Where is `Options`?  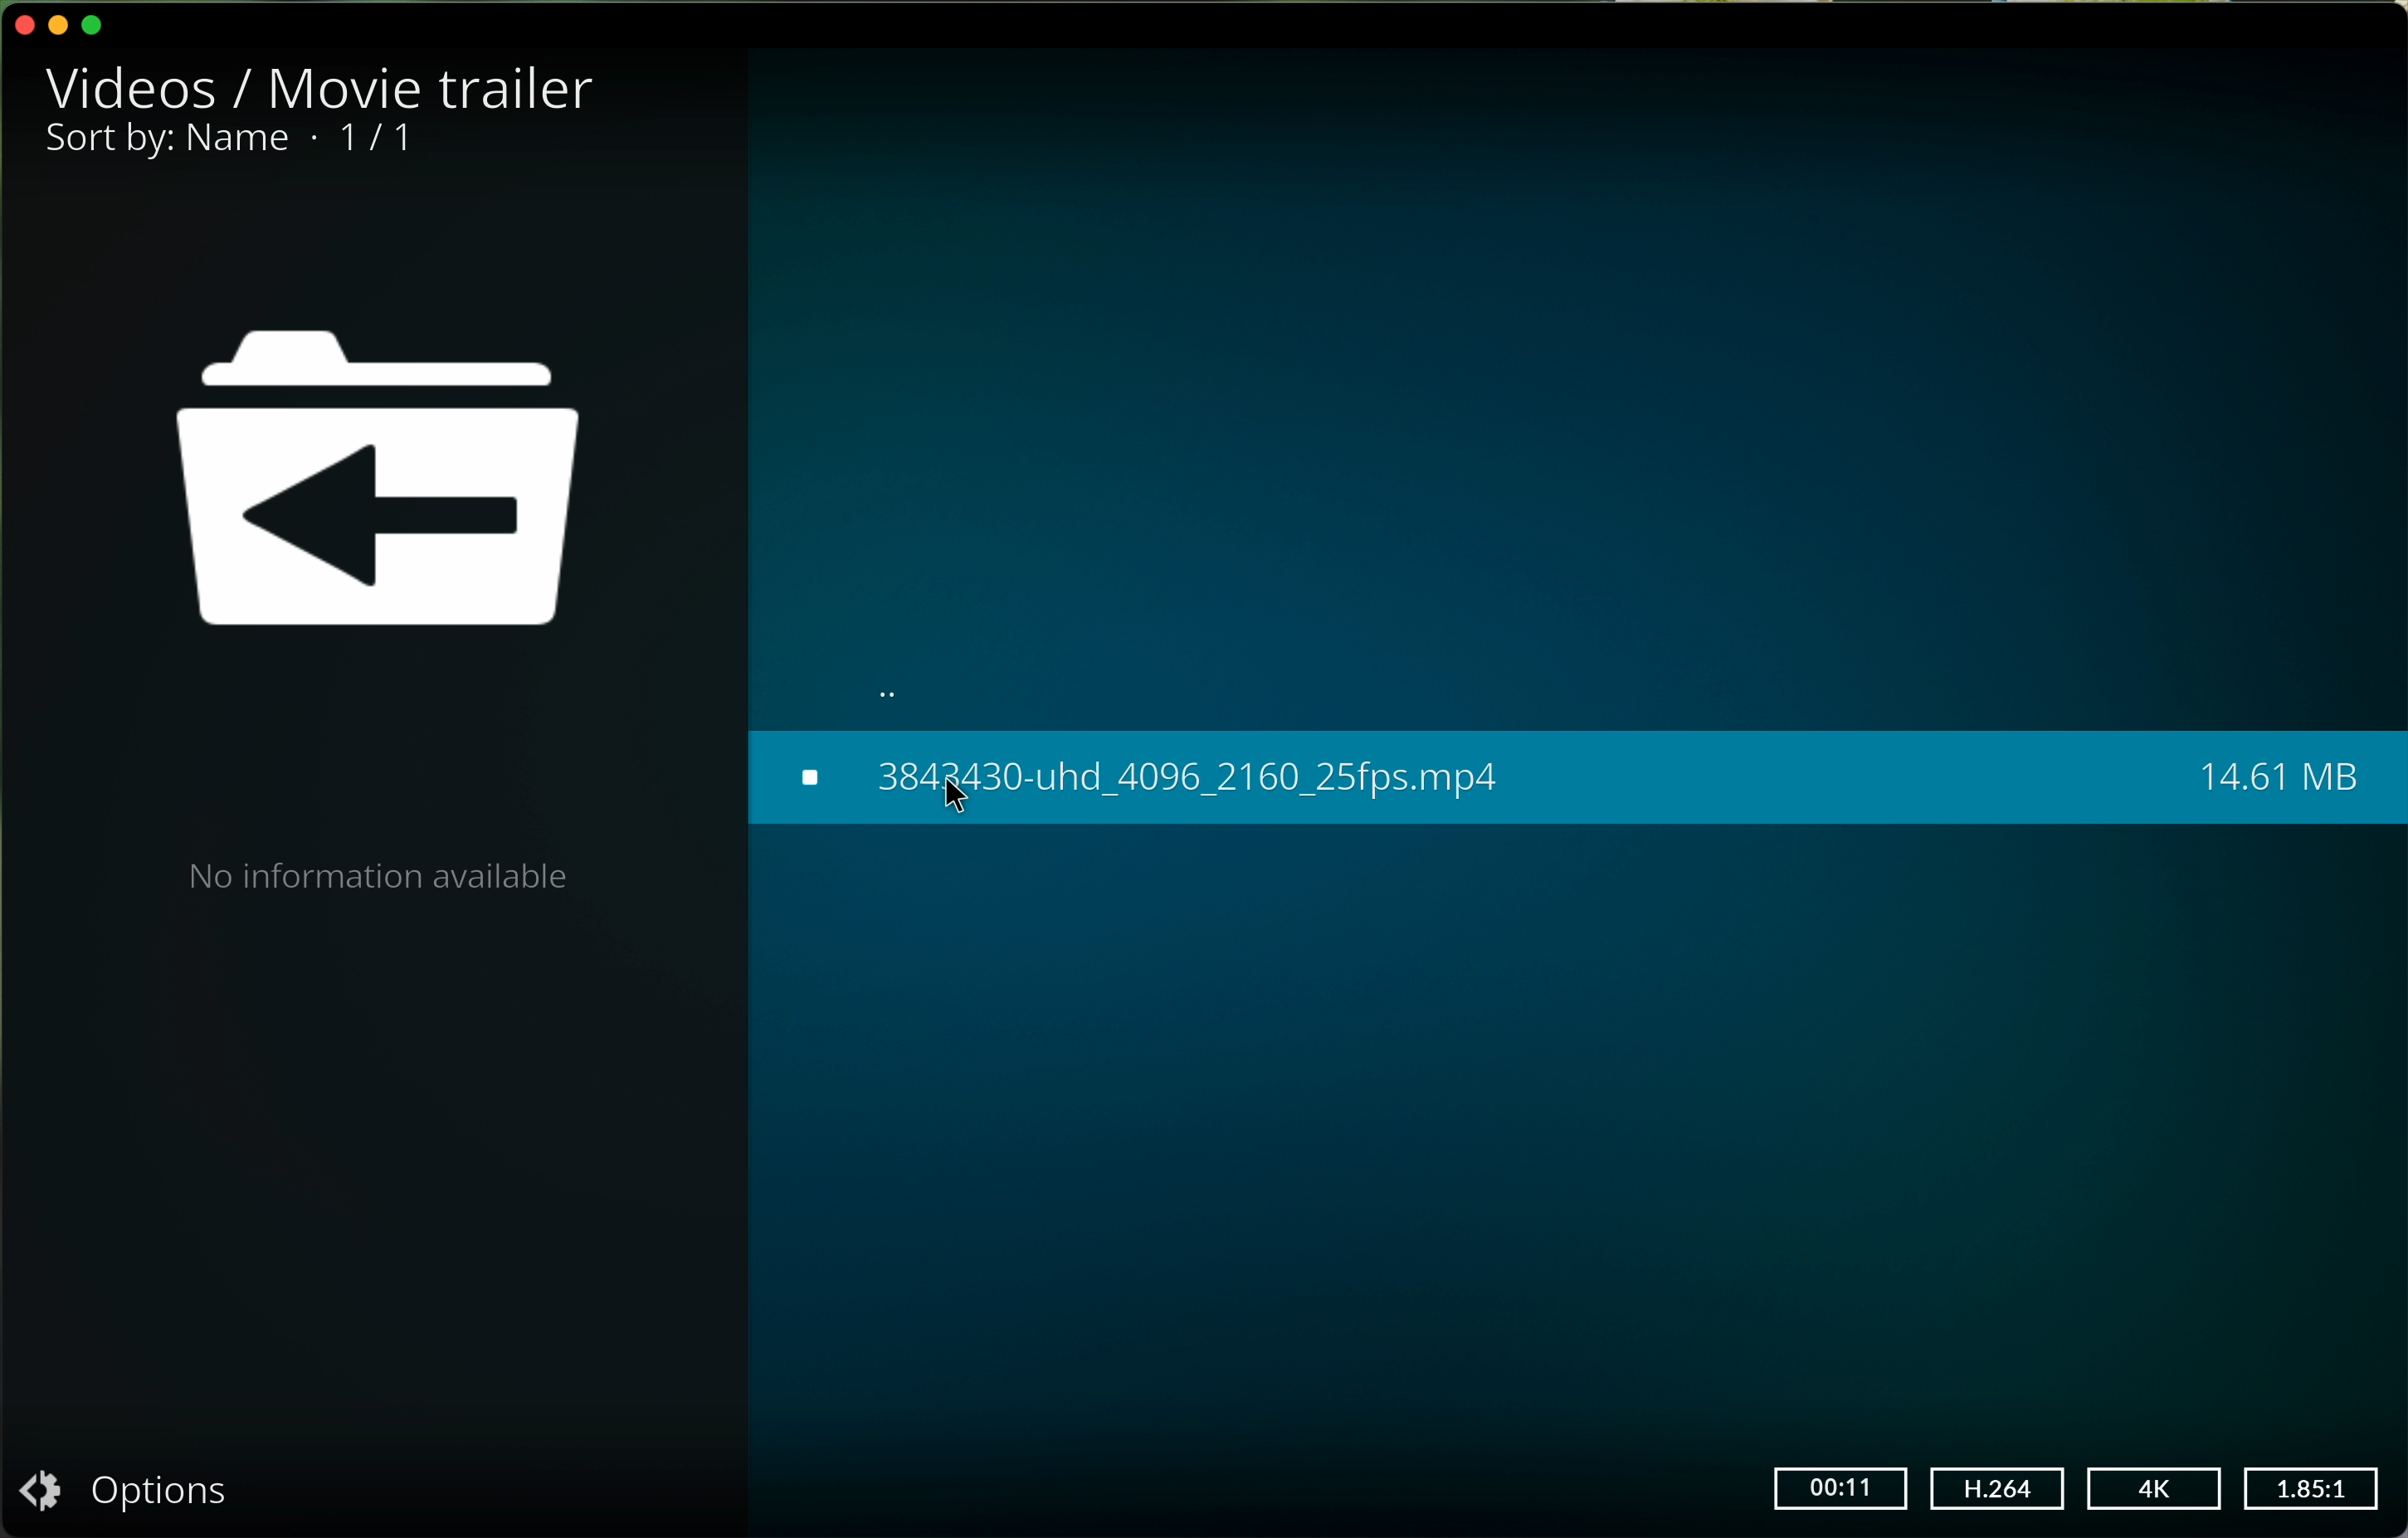
Options is located at coordinates (134, 1491).